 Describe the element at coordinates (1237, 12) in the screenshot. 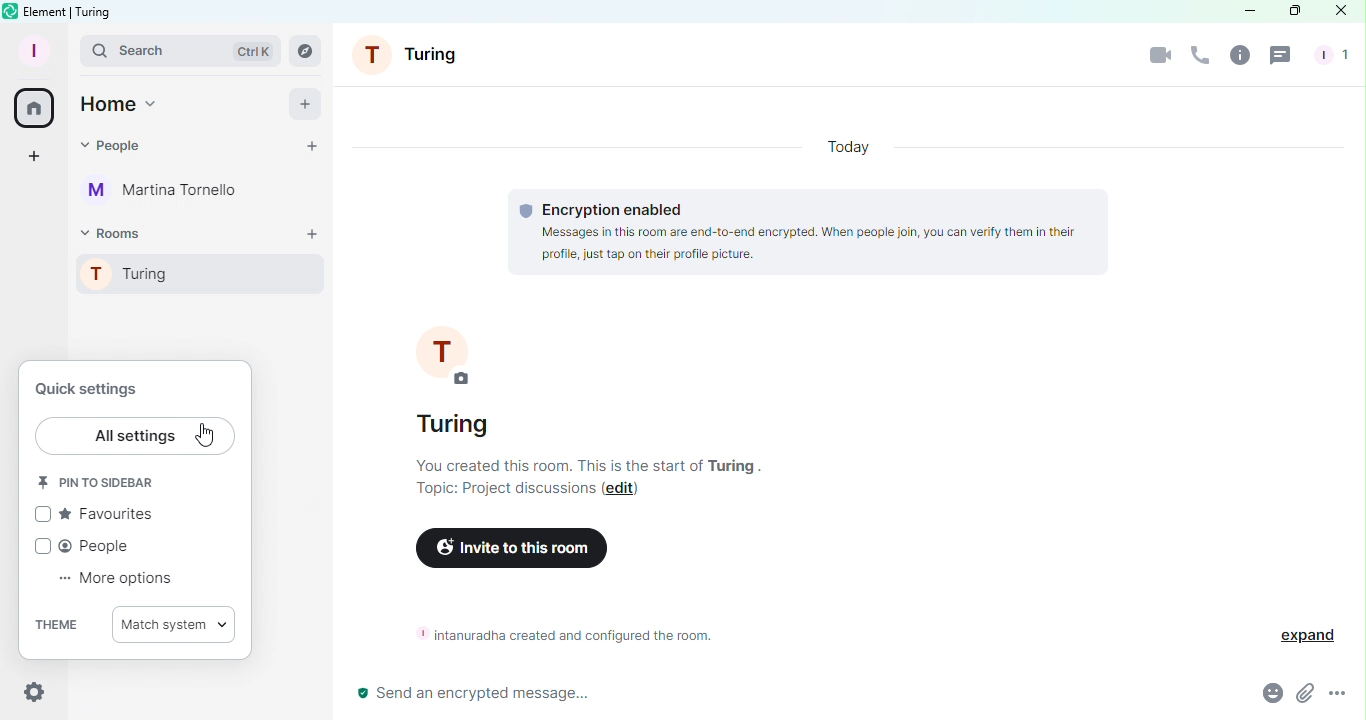

I see `Minimize` at that location.